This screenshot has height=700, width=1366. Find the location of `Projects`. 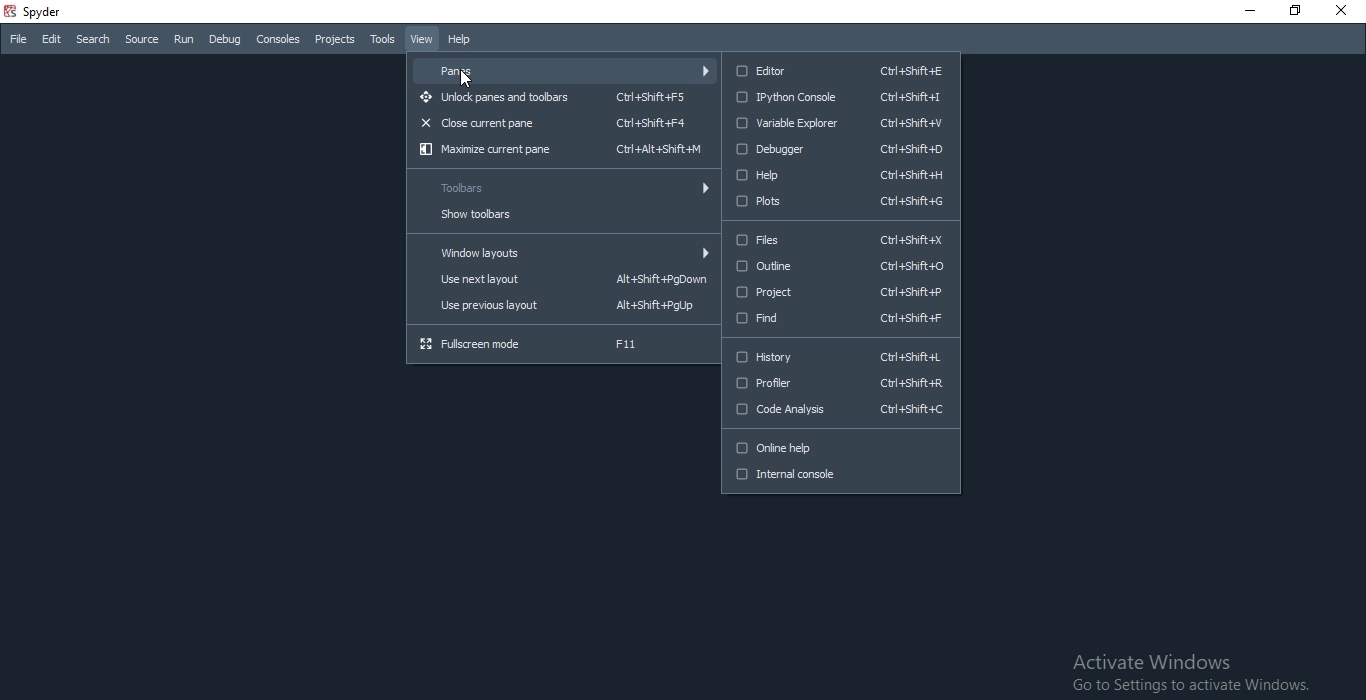

Projects is located at coordinates (335, 40).